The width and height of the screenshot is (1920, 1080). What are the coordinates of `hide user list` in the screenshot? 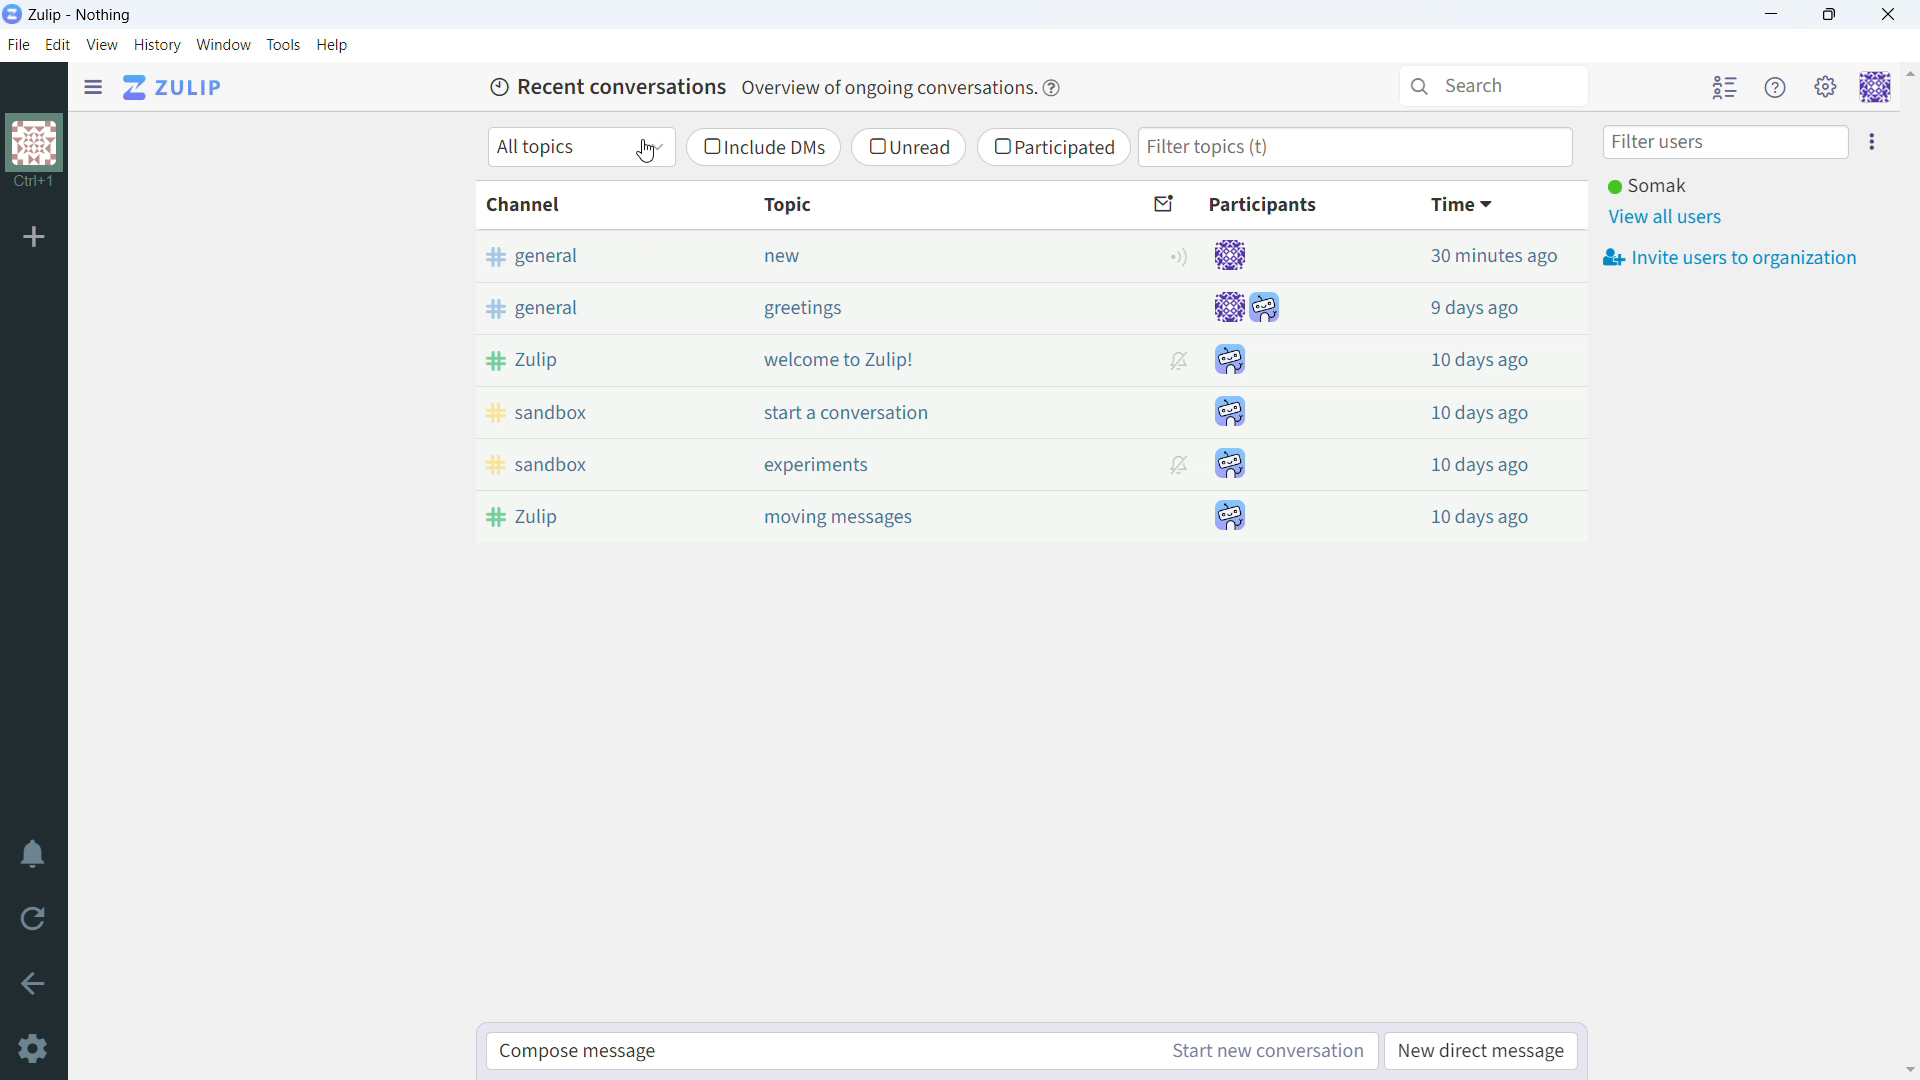 It's located at (1725, 86).